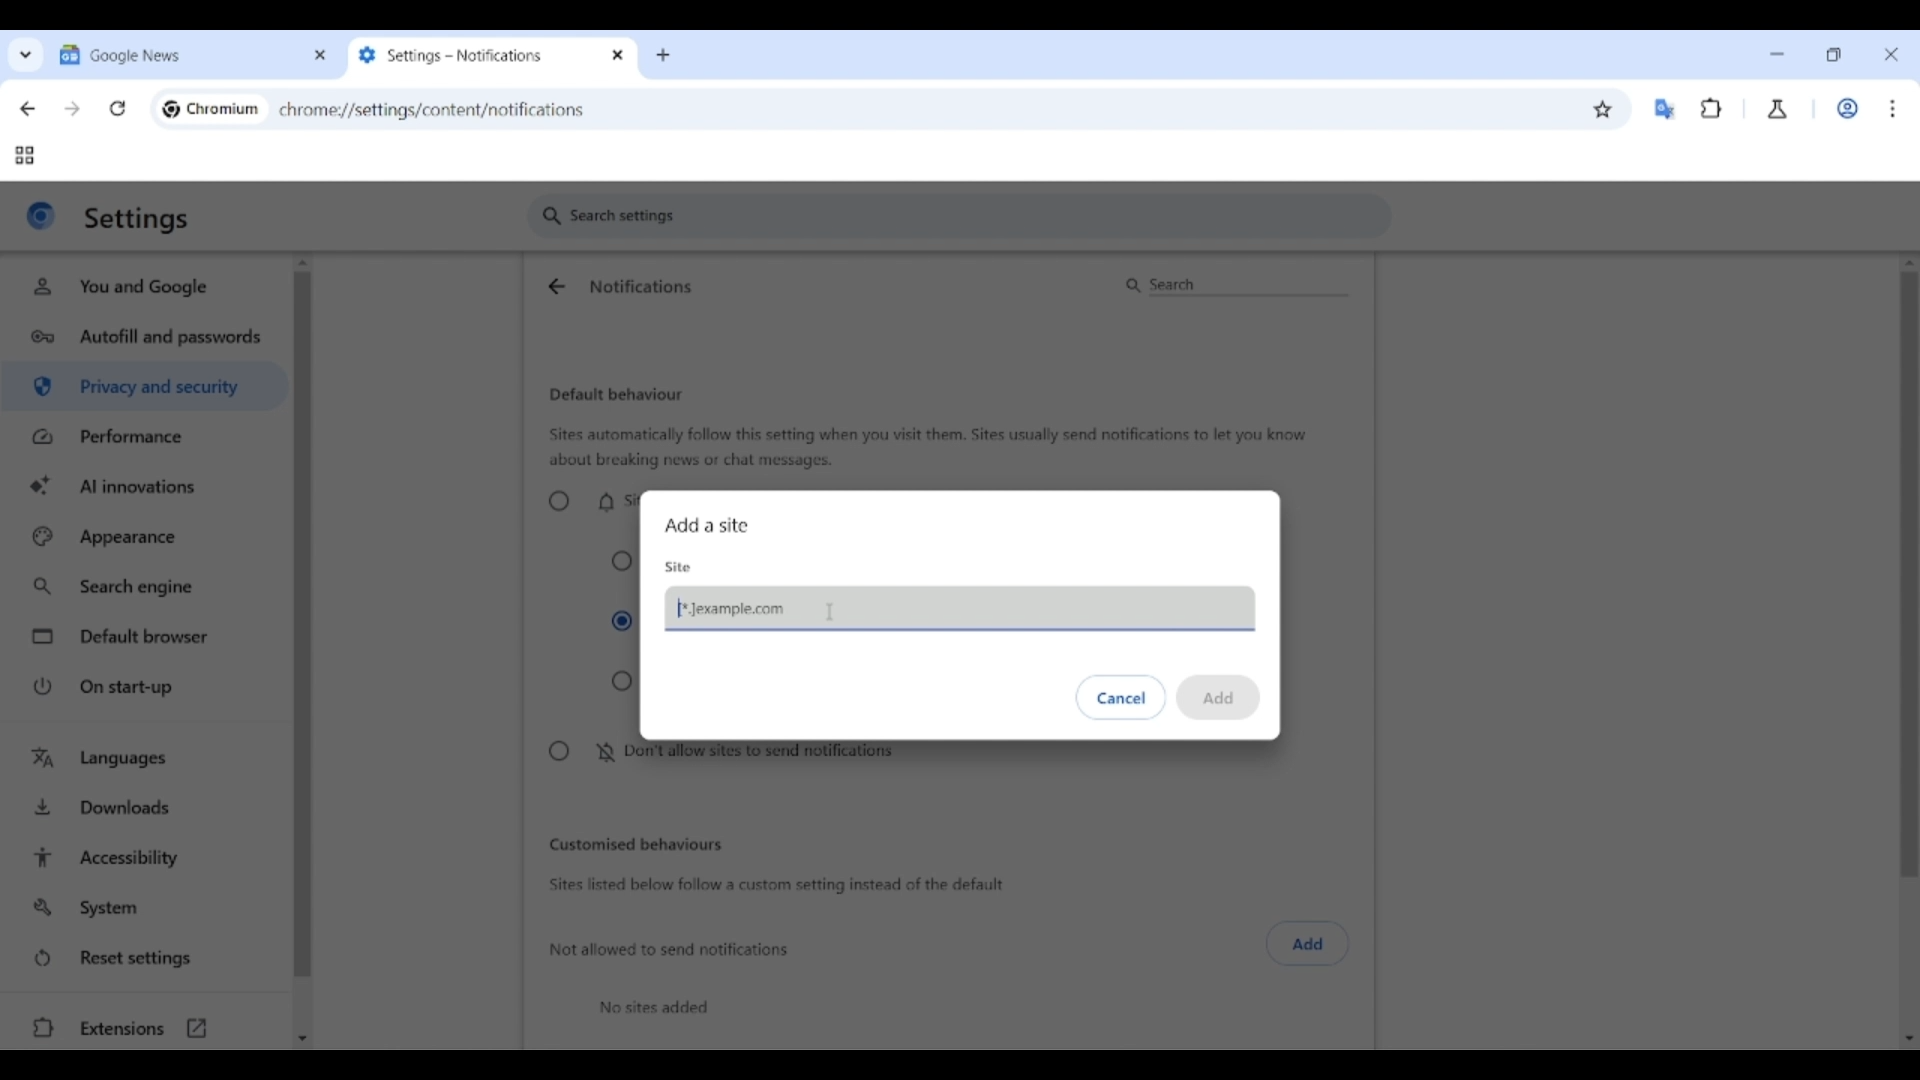 The image size is (1920, 1080). I want to click on chromey//settings/content/notifications, so click(432, 108).